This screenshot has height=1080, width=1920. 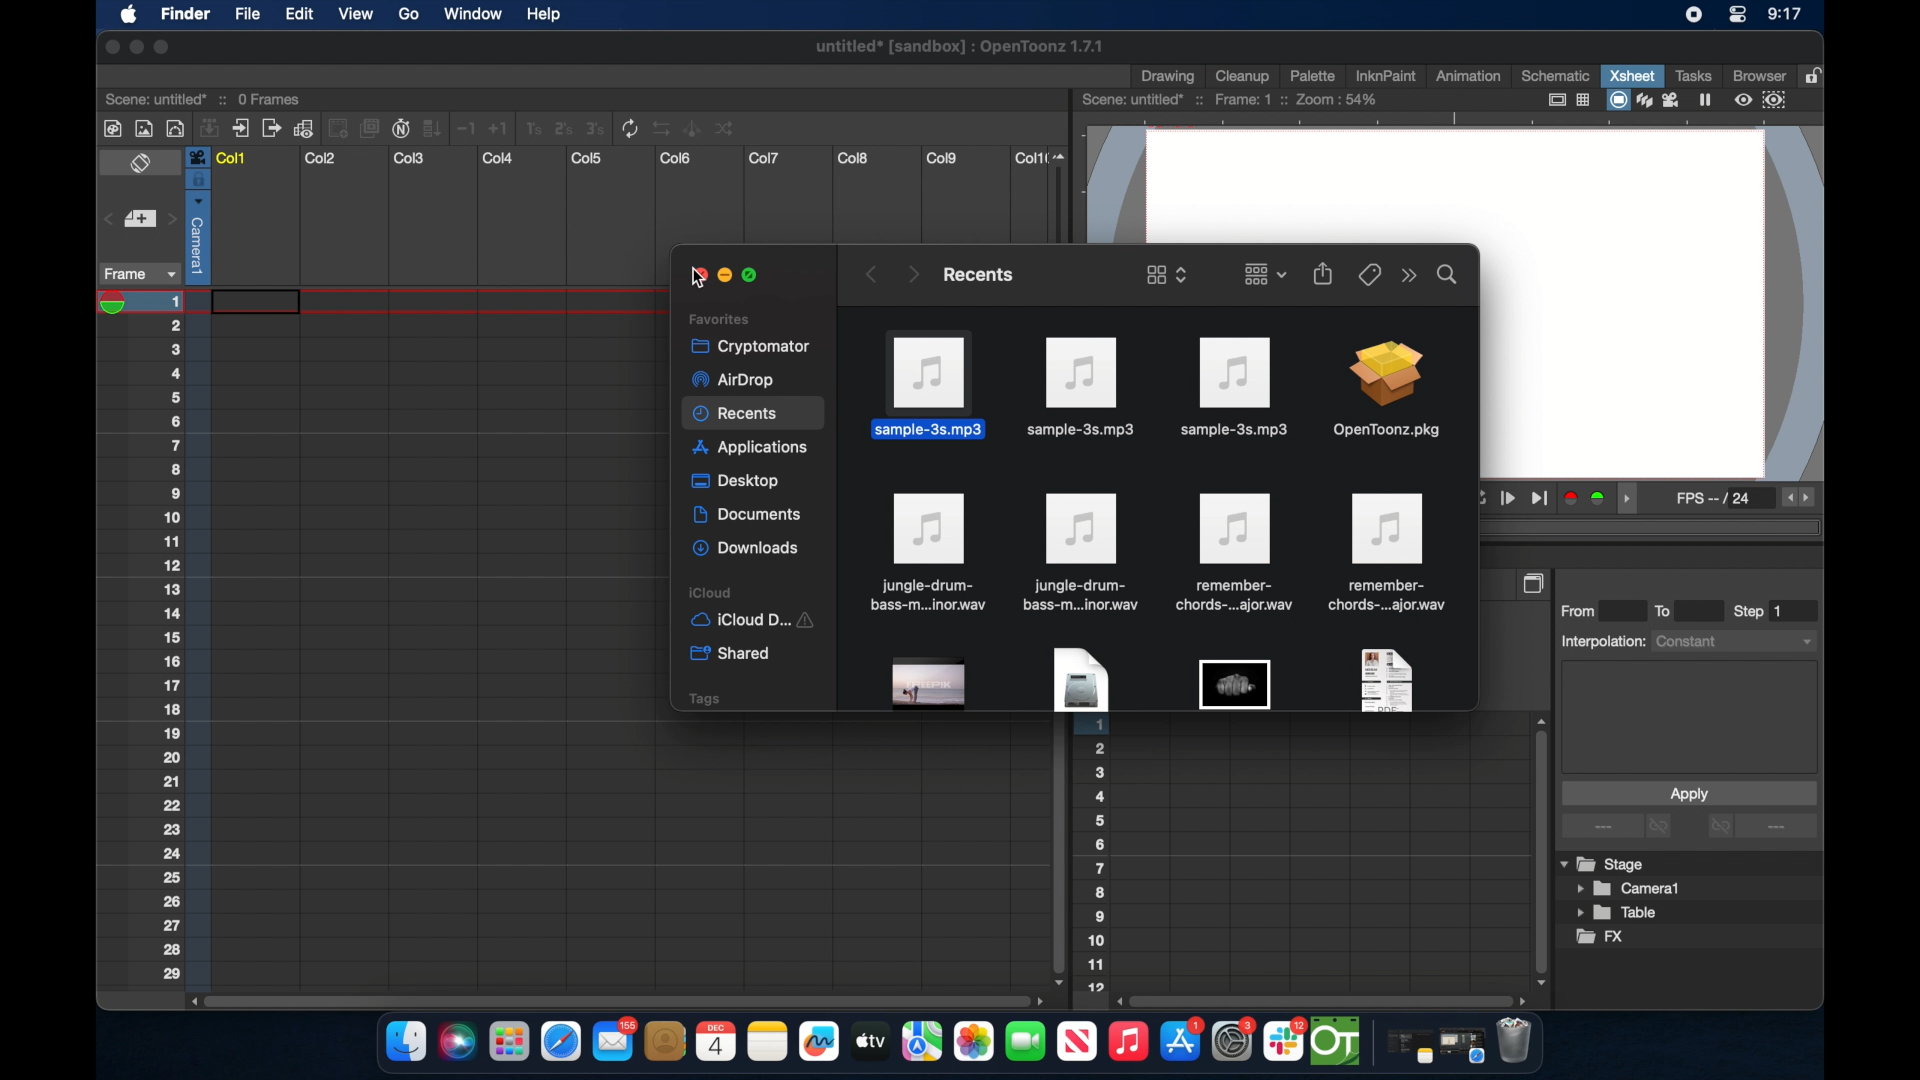 What do you see at coordinates (1127, 1042) in the screenshot?
I see `music` at bounding box center [1127, 1042].